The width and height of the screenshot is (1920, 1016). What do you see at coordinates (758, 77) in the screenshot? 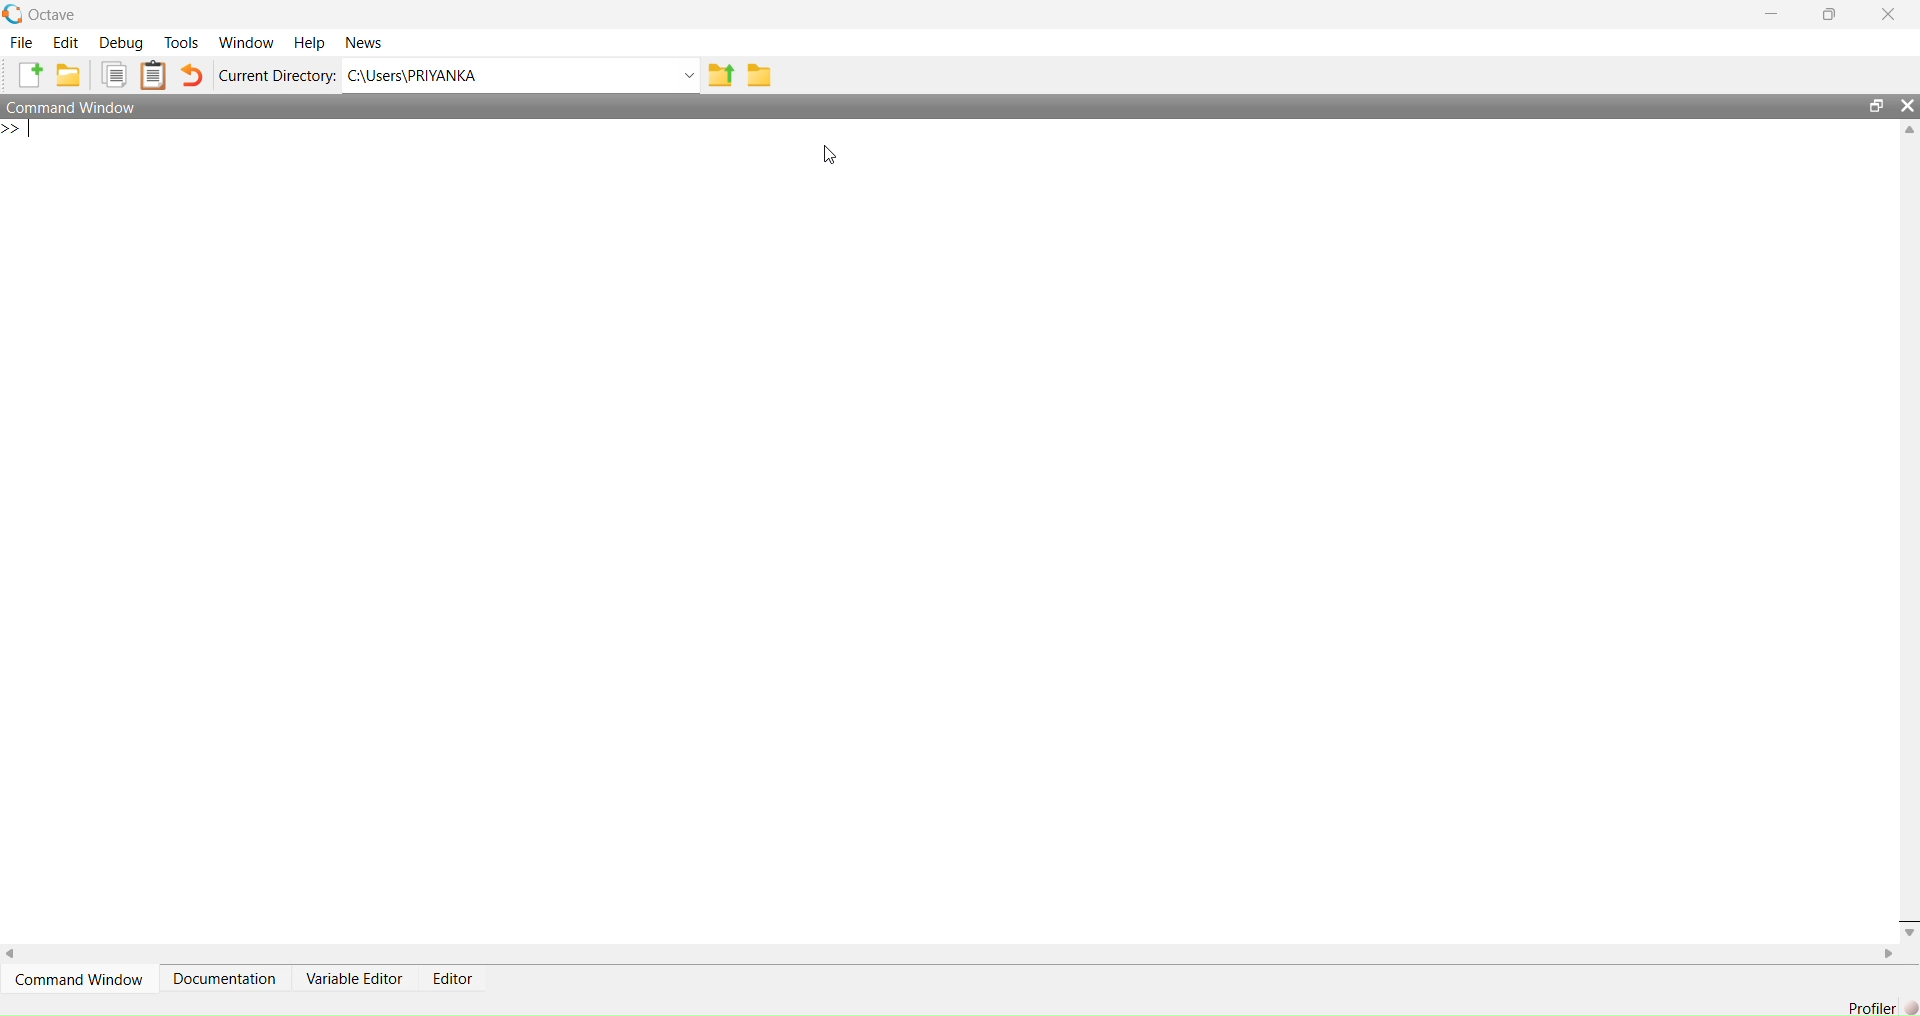
I see `Folder` at bounding box center [758, 77].